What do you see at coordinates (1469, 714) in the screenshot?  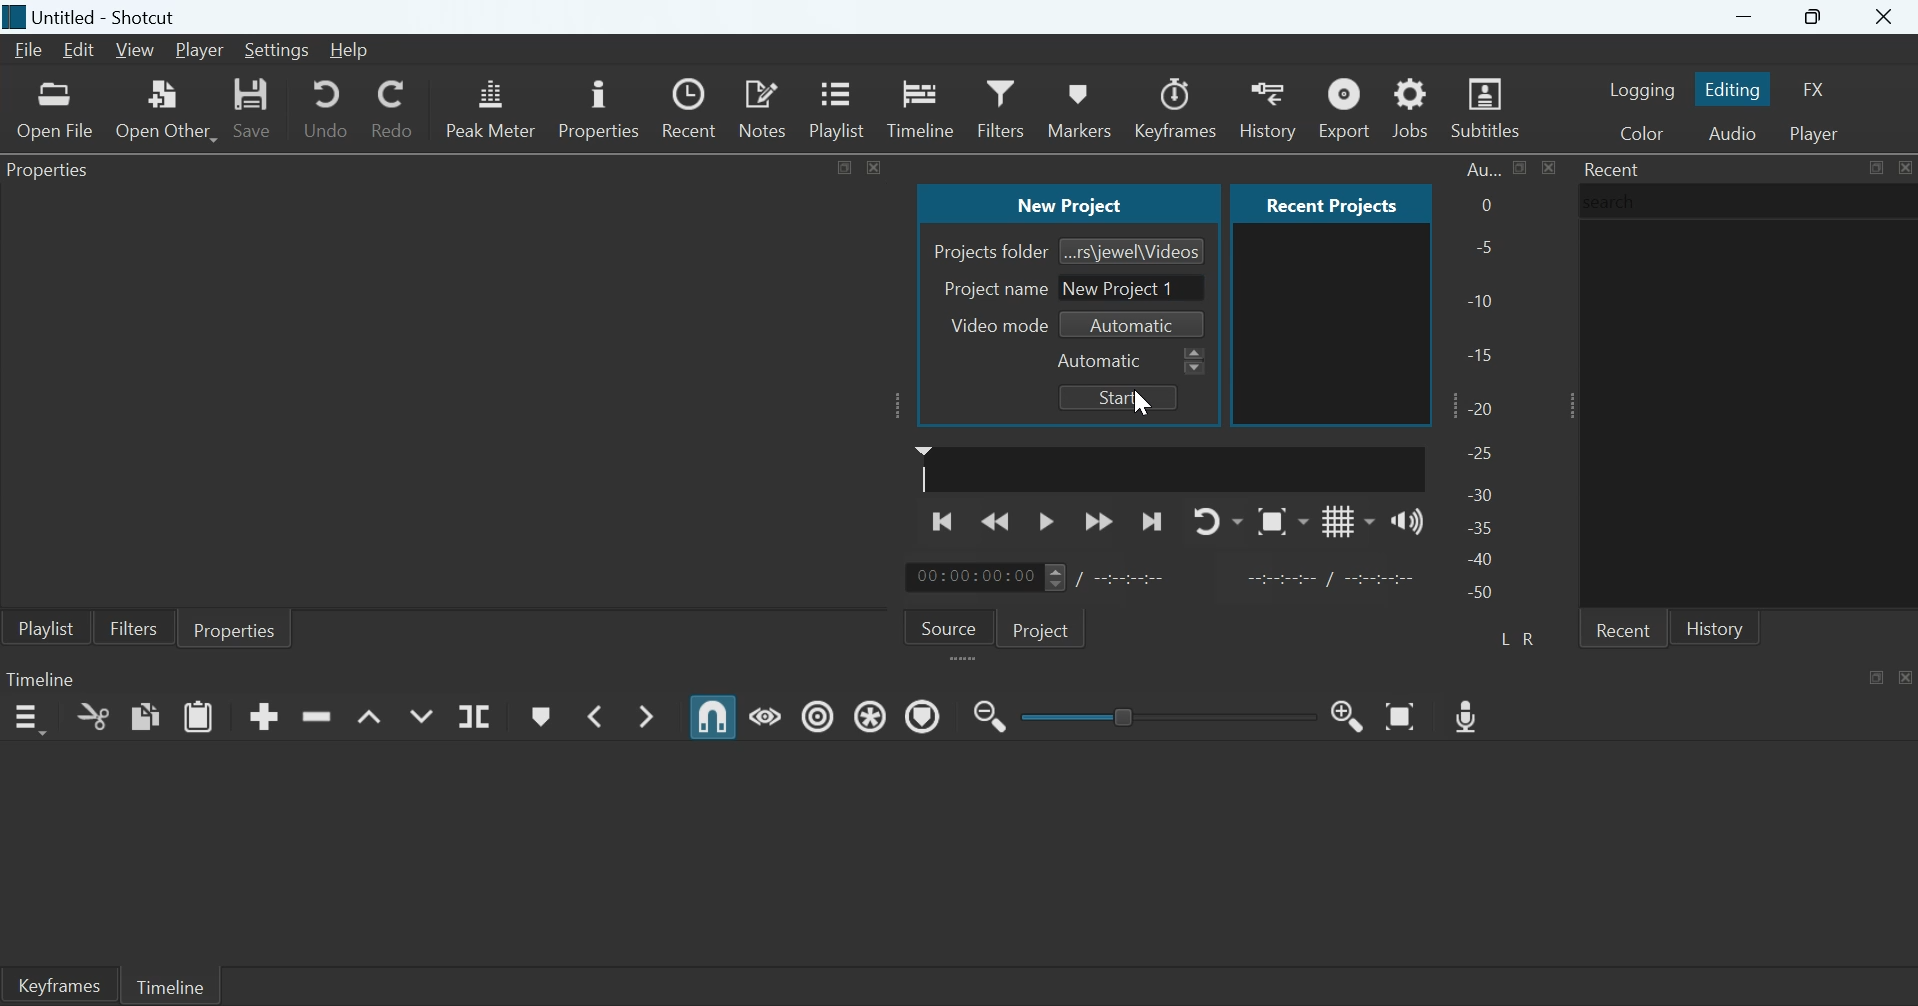 I see `Record Audio` at bounding box center [1469, 714].